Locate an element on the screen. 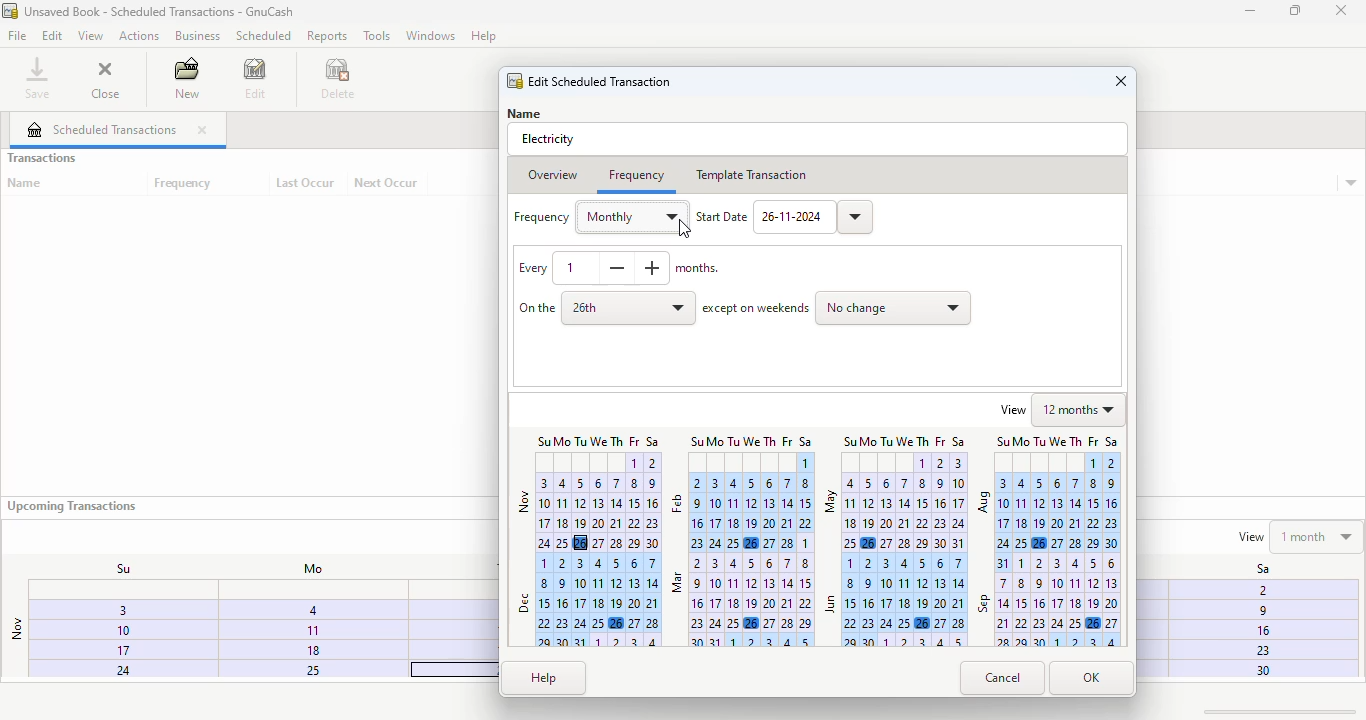 Image resolution: width=1366 pixels, height=720 pixels. help is located at coordinates (544, 678).